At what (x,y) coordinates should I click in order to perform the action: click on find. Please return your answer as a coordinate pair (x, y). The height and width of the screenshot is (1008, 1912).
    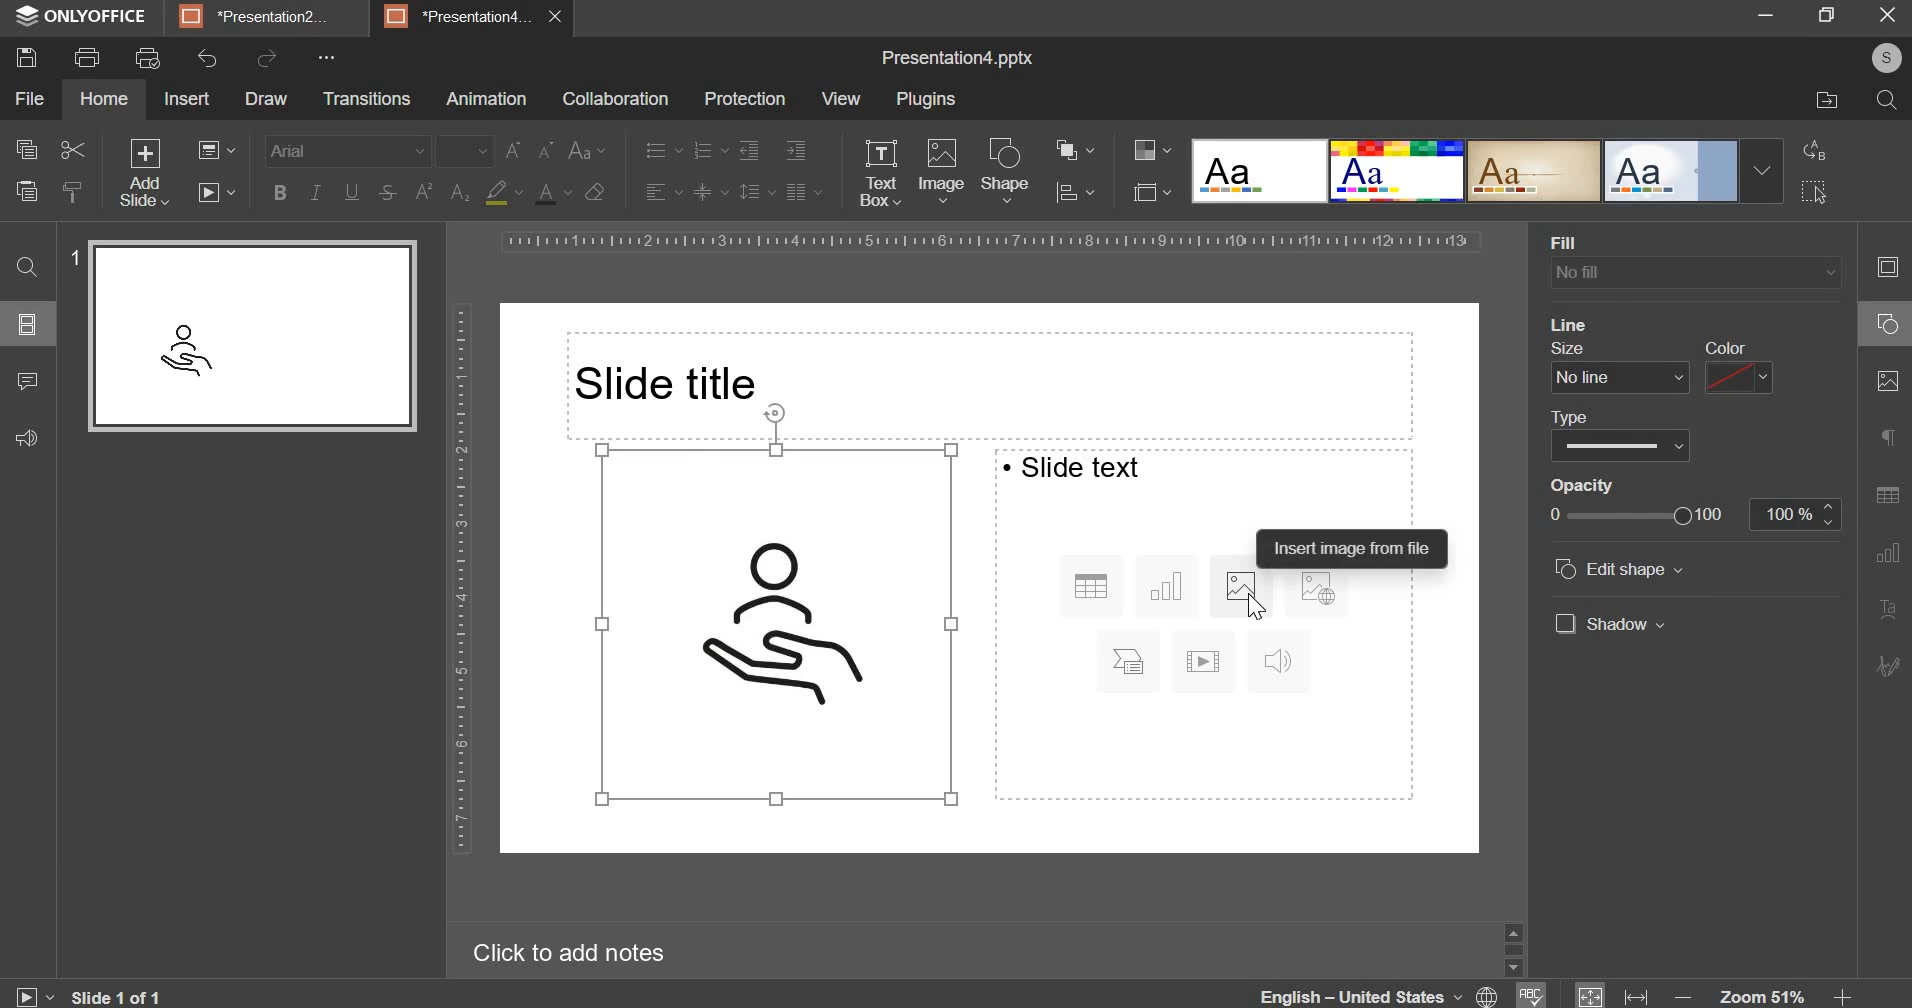
    Looking at the image, I should click on (28, 265).